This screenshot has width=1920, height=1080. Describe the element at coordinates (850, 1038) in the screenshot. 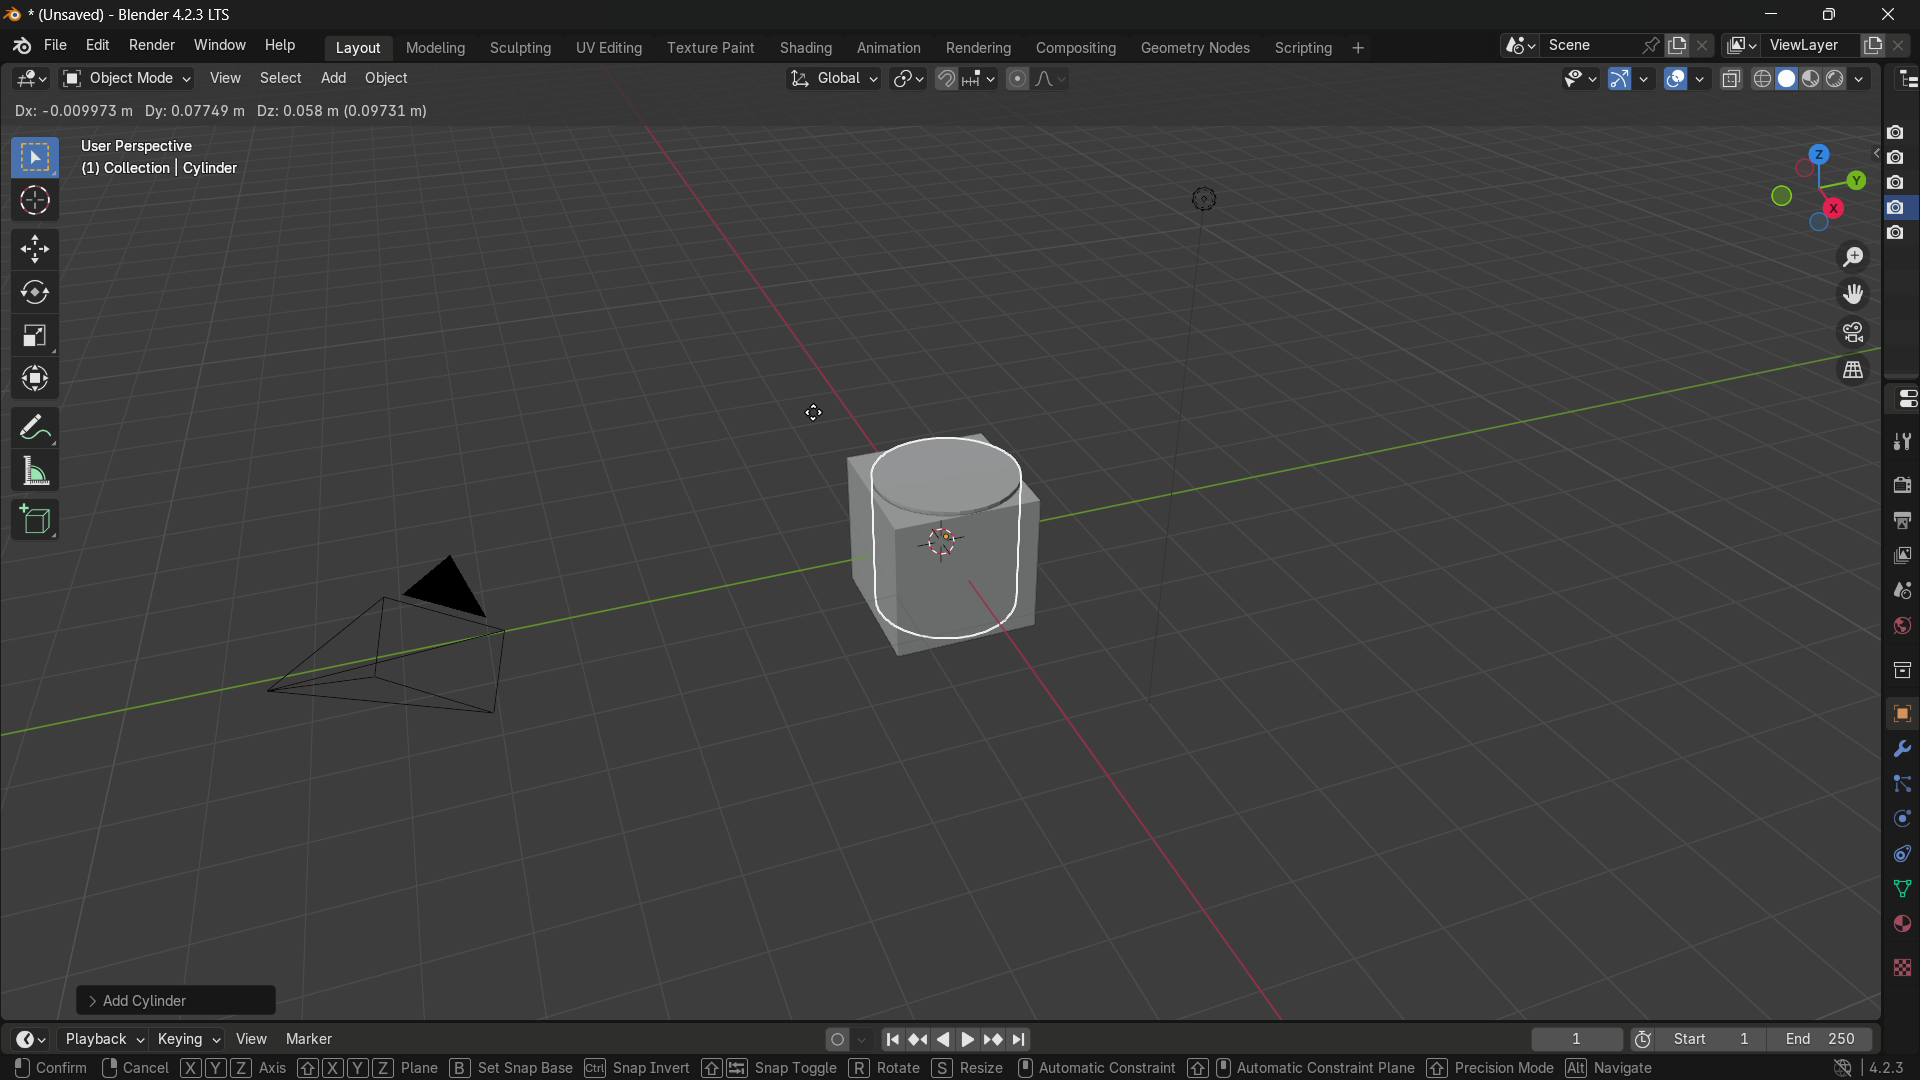

I see `auto keying` at that location.